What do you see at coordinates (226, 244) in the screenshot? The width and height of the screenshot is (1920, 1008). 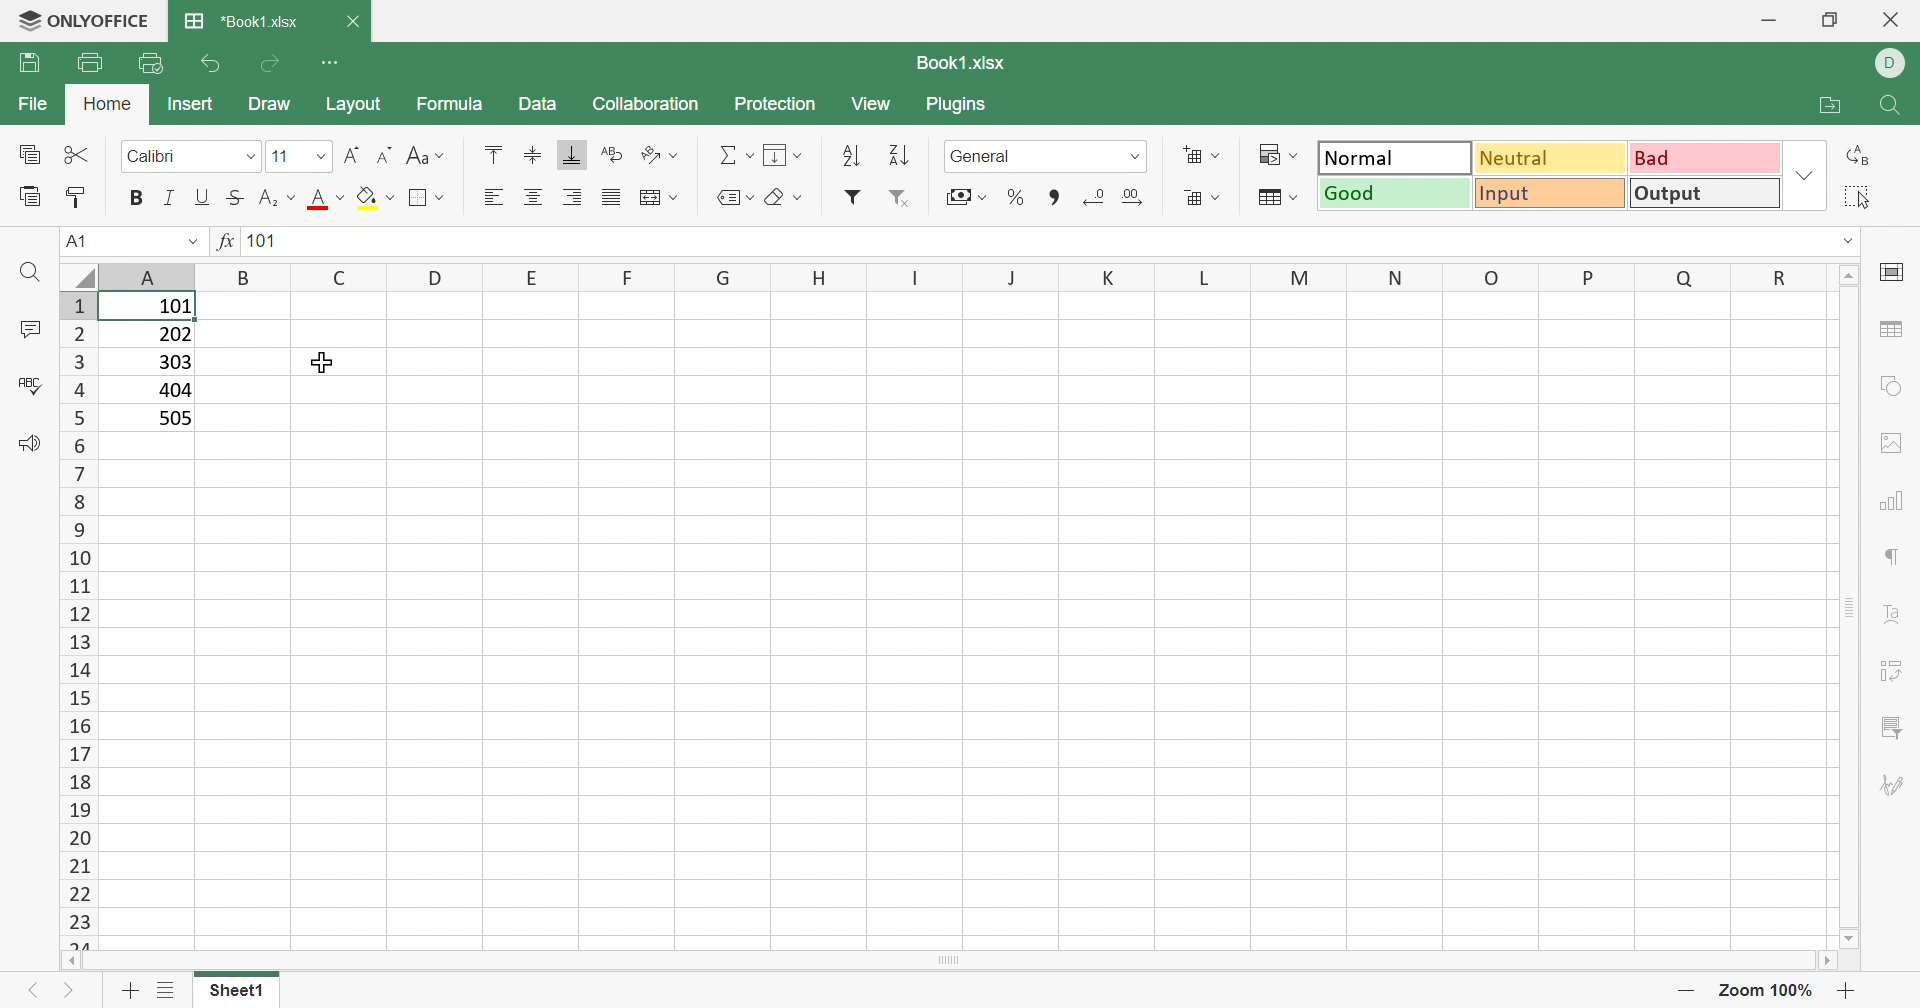 I see `fx` at bounding box center [226, 244].